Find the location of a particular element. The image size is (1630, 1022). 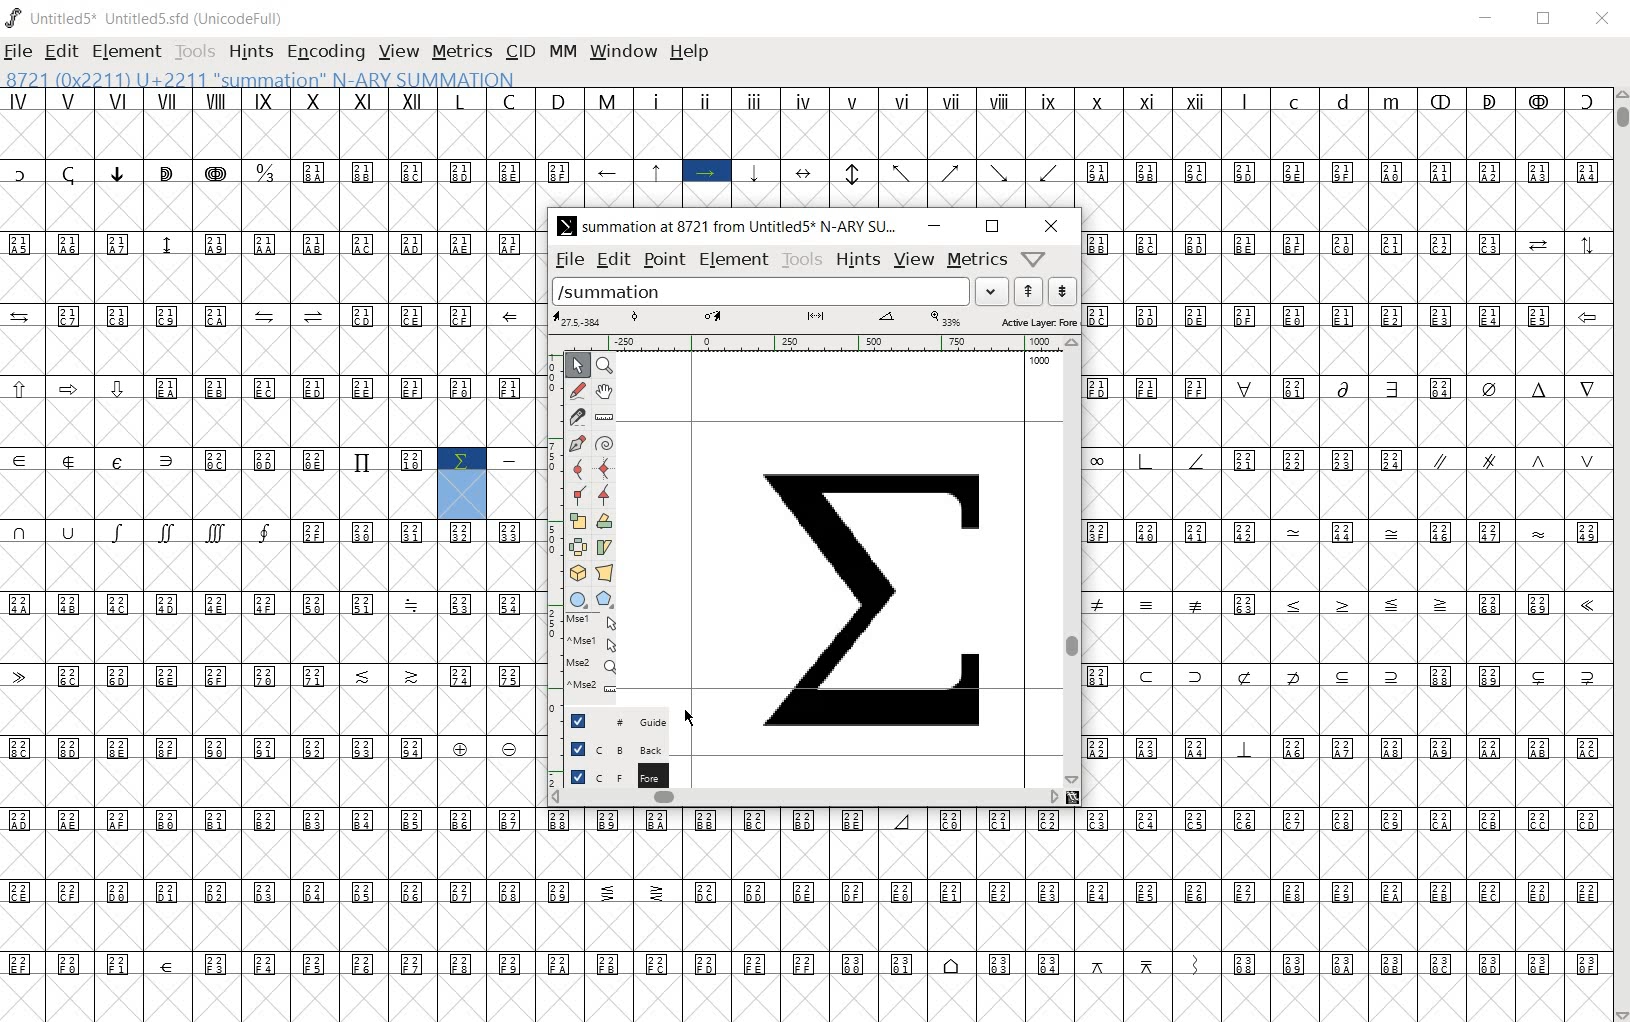

metrics is located at coordinates (974, 260).